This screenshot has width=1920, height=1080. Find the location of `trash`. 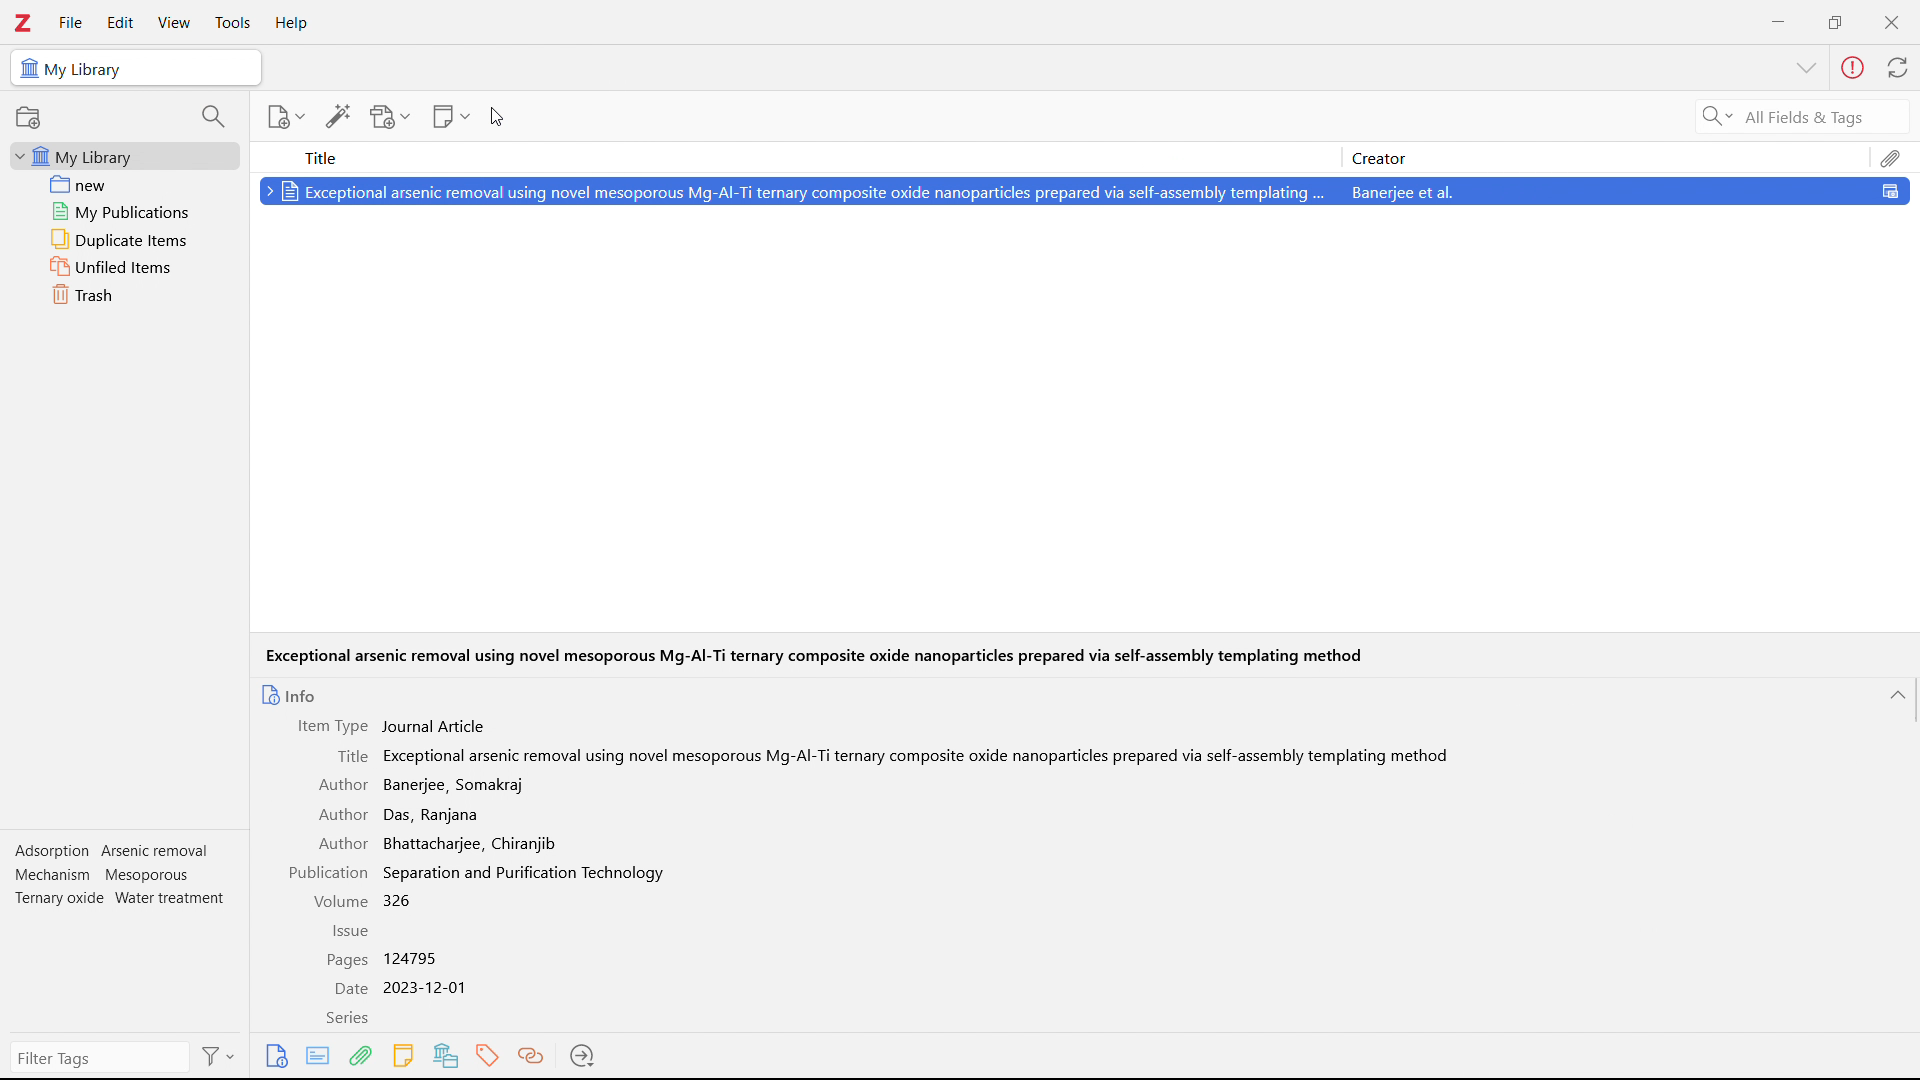

trash is located at coordinates (123, 295).